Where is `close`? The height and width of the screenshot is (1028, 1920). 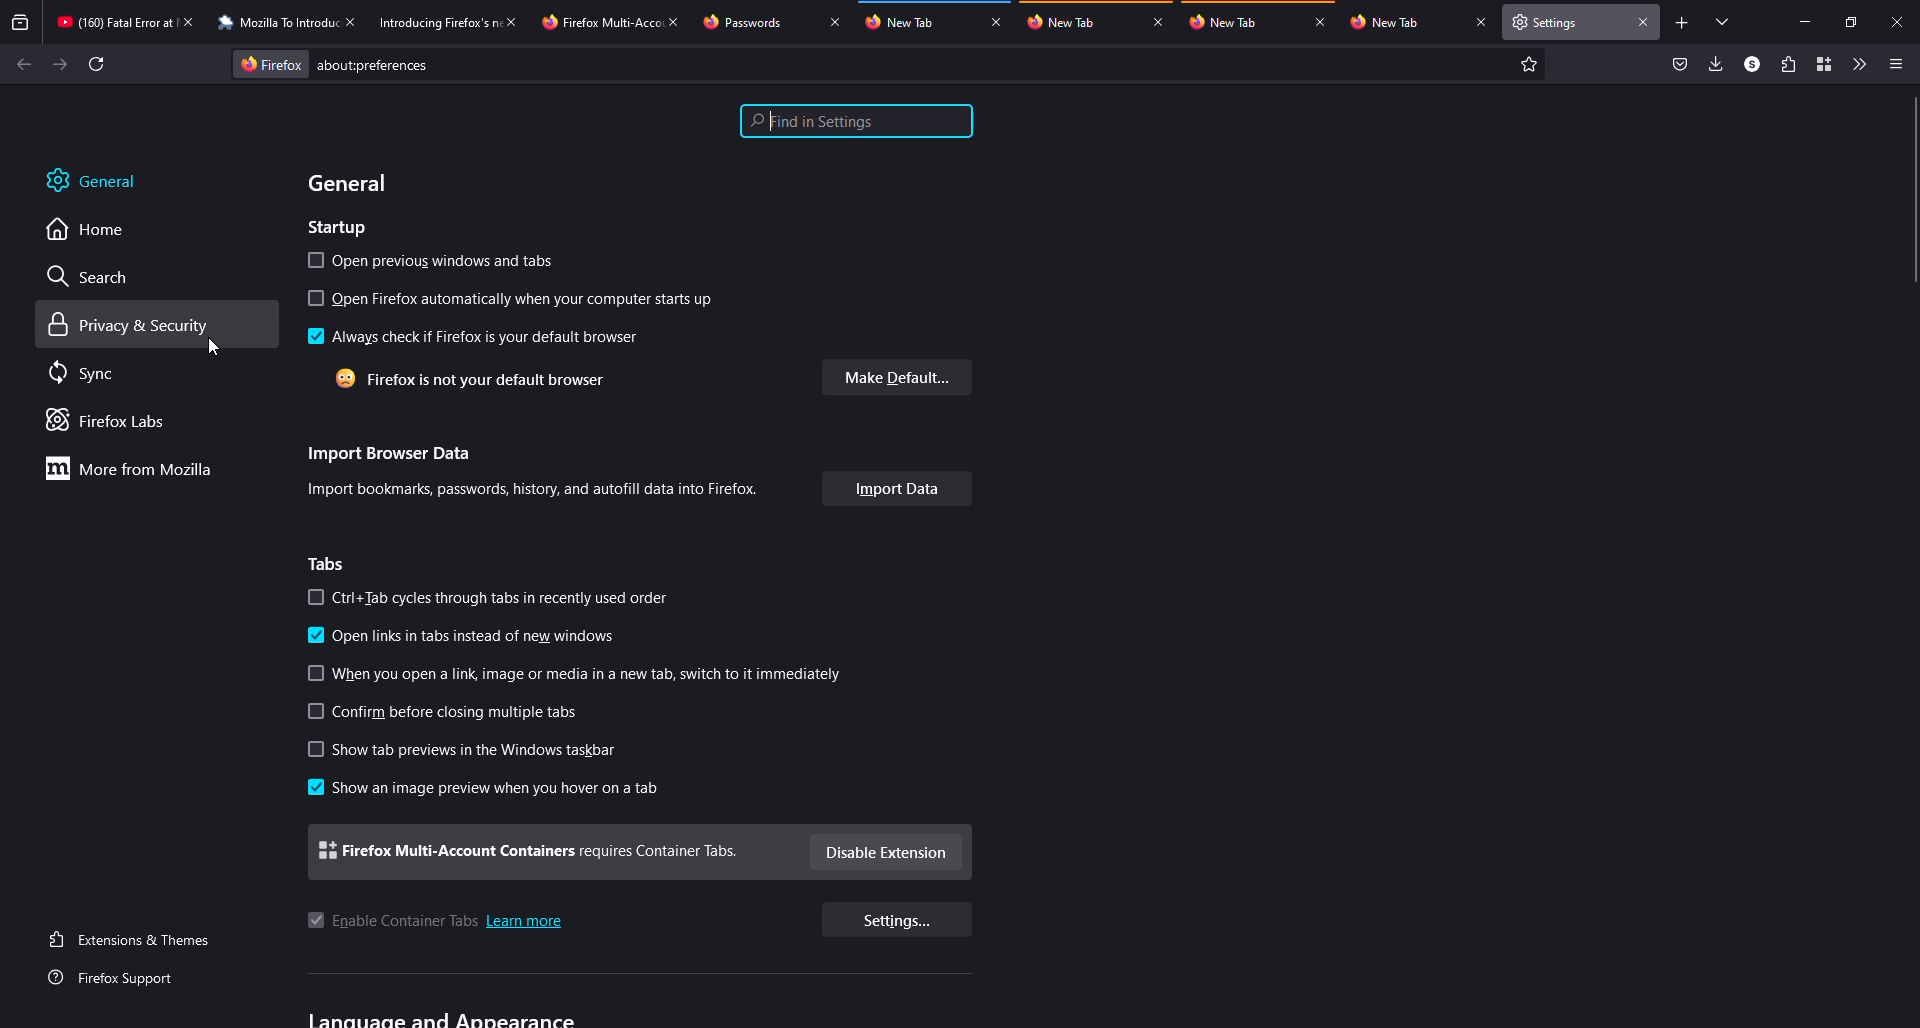
close is located at coordinates (517, 22).